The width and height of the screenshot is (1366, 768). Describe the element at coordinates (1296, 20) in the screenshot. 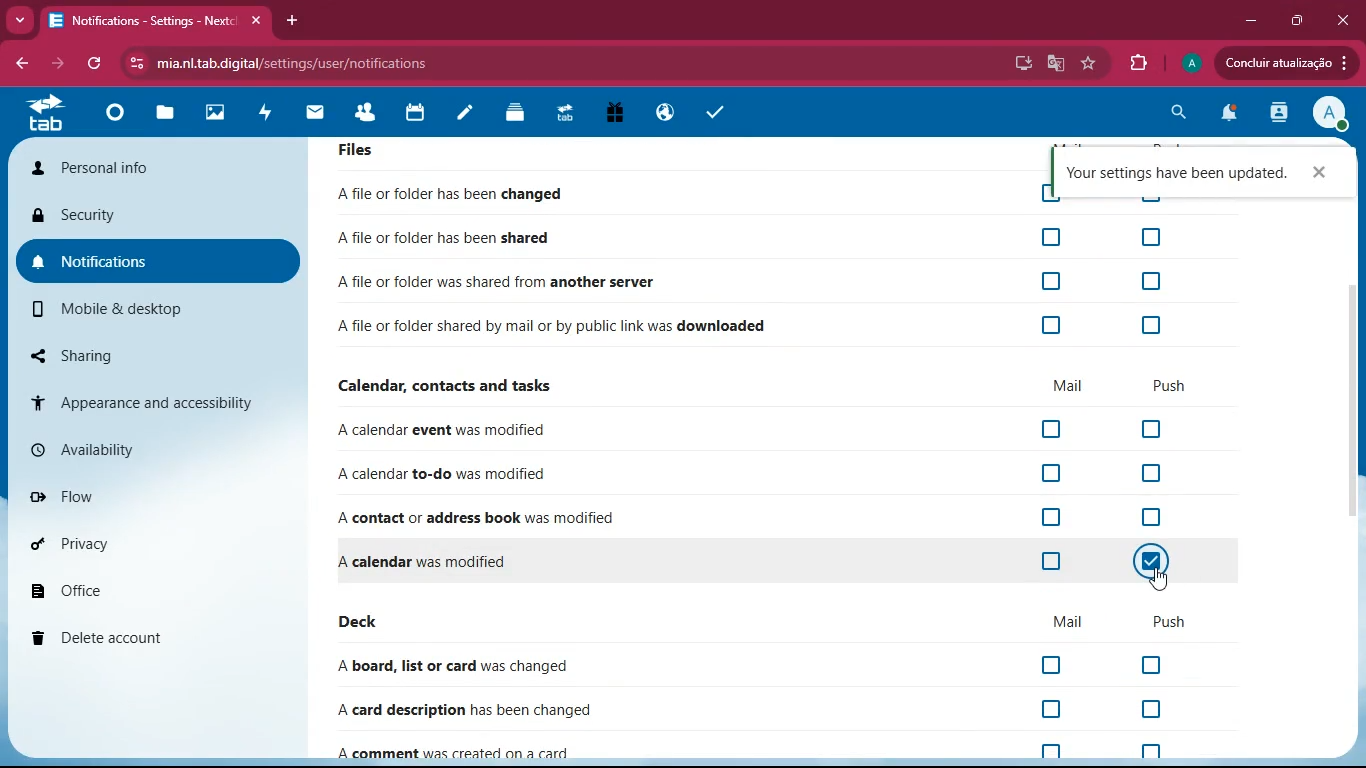

I see `maximize` at that location.